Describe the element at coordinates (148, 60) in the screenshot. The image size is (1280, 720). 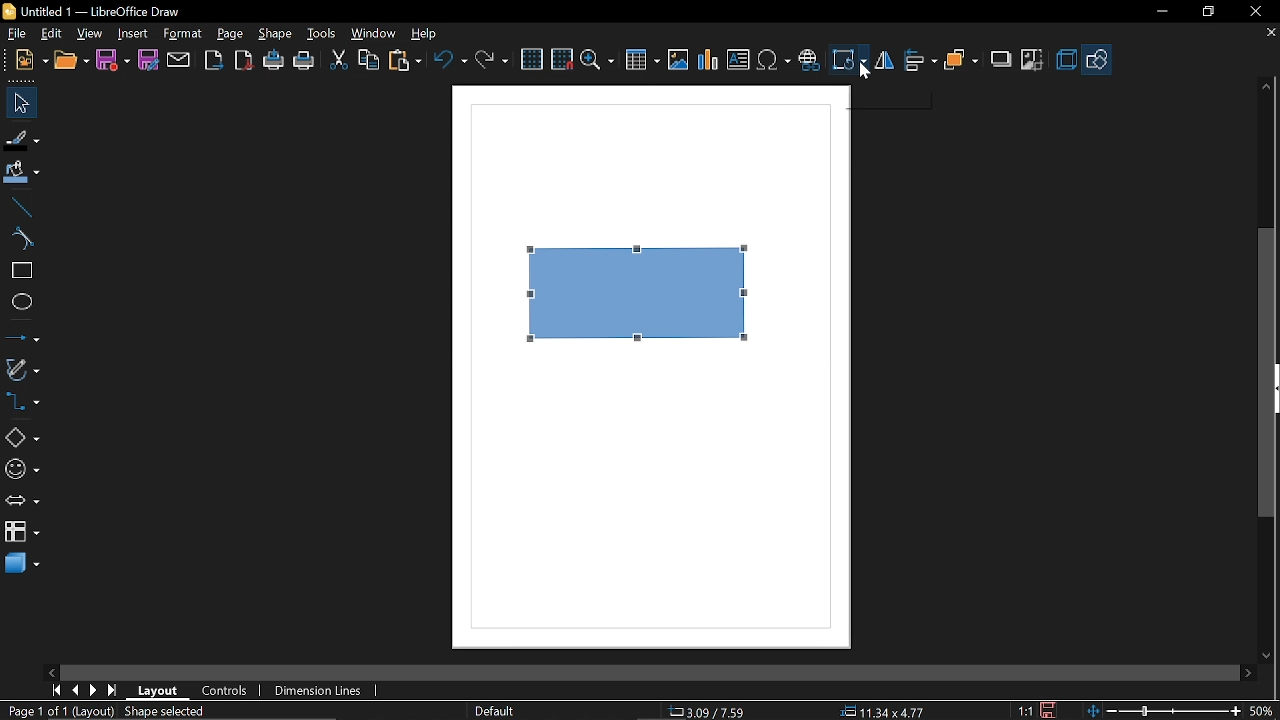
I see `save as` at that location.